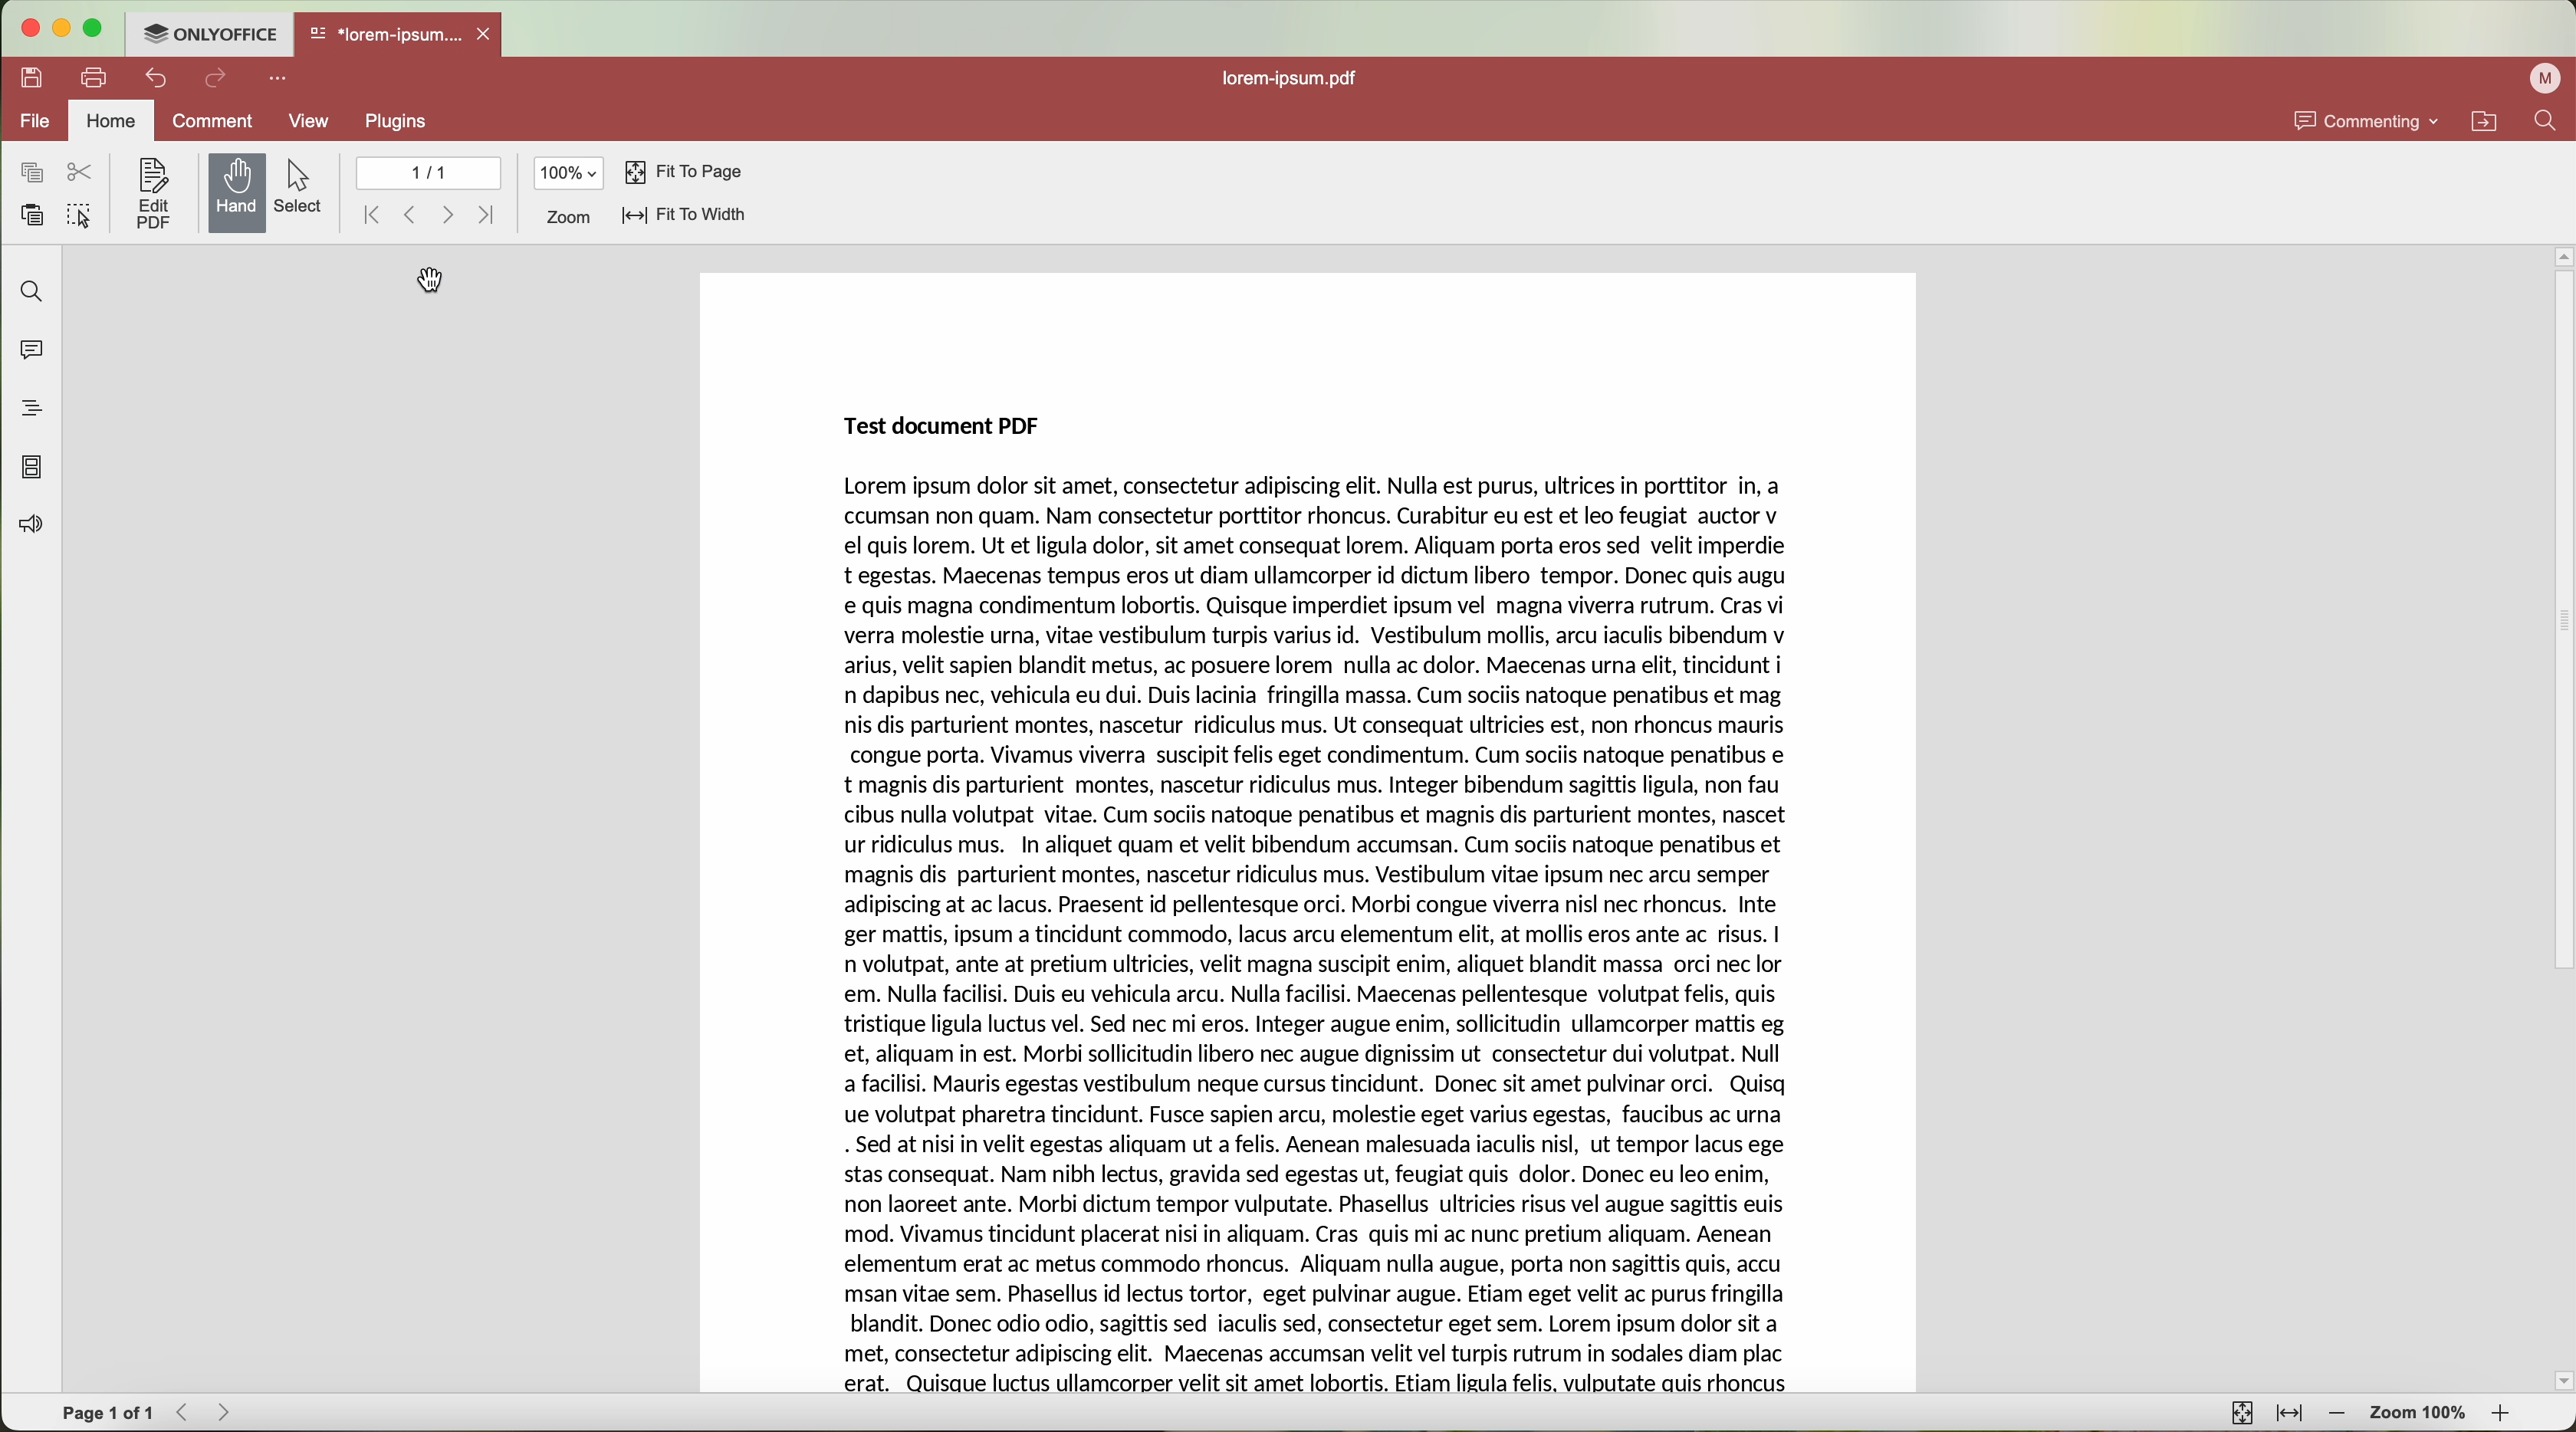  What do you see at coordinates (216, 121) in the screenshot?
I see `comment` at bounding box center [216, 121].